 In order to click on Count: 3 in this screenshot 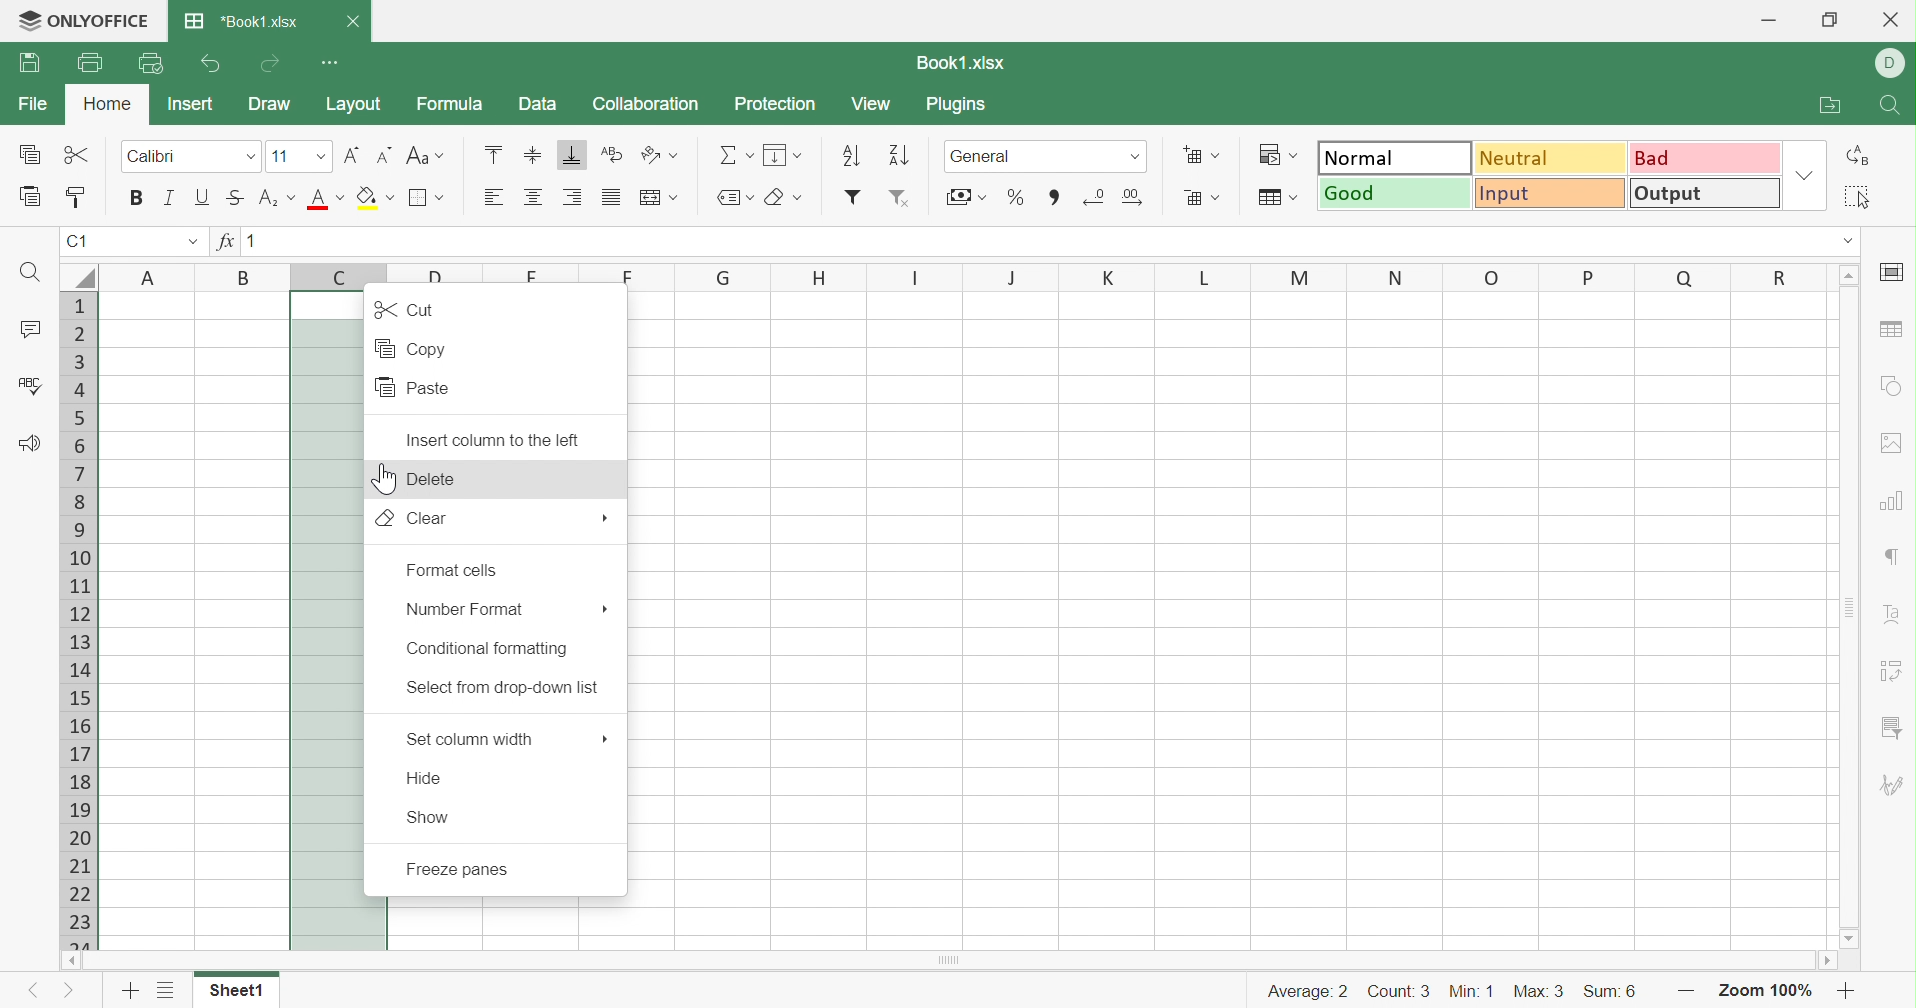, I will do `click(1401, 989)`.